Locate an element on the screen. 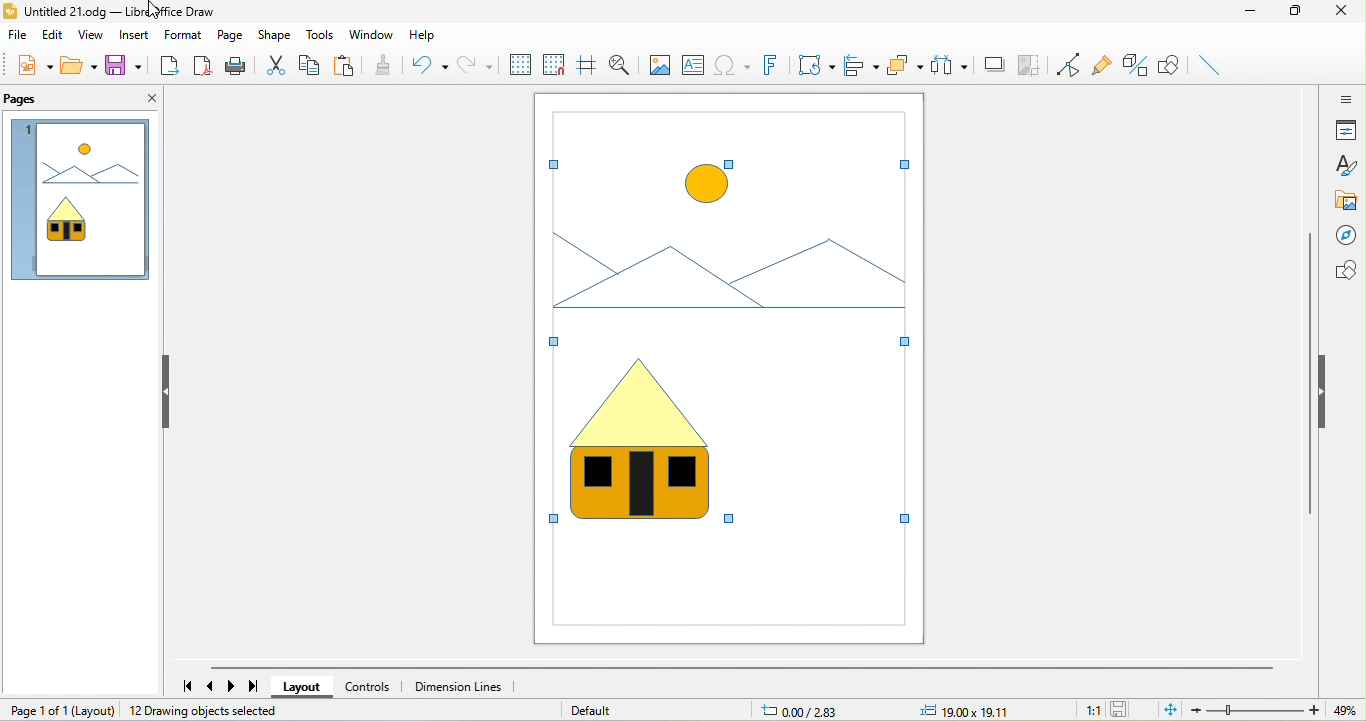 The height and width of the screenshot is (722, 1366). export is located at coordinates (169, 64).